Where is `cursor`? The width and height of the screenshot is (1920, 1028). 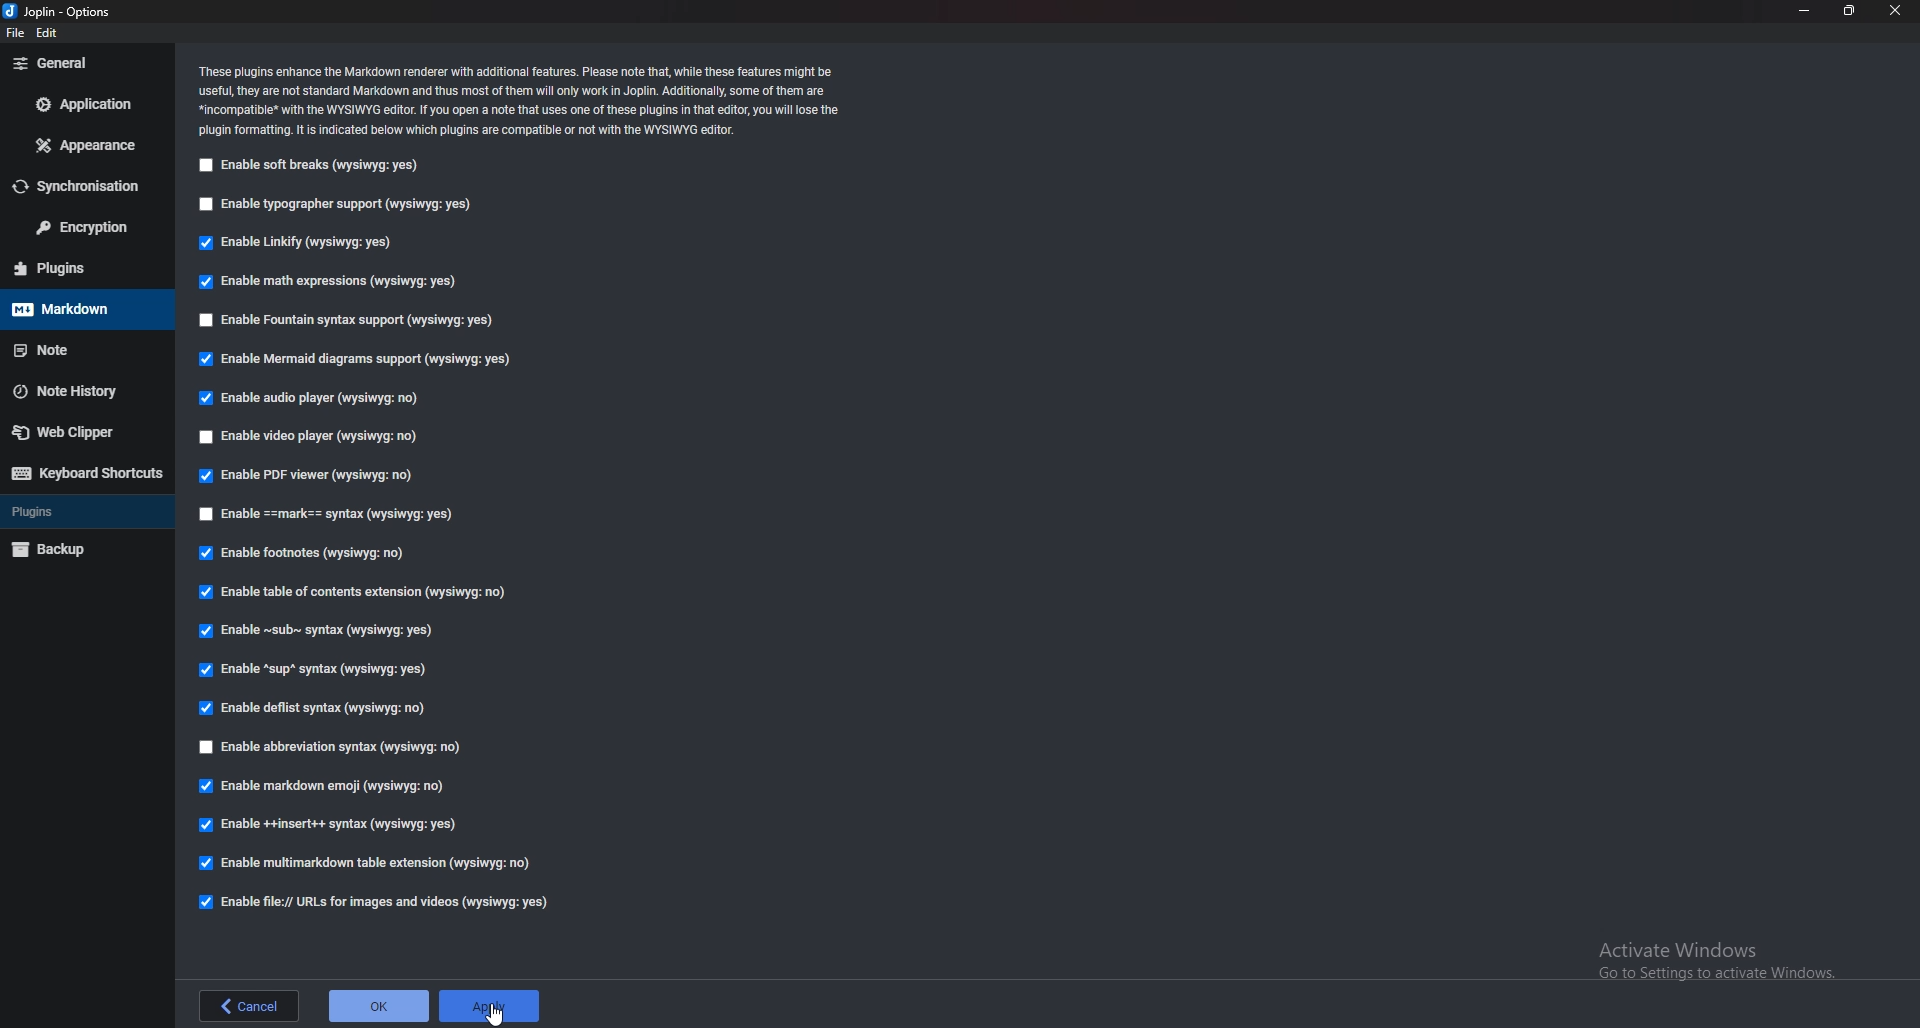
cursor is located at coordinates (498, 1014).